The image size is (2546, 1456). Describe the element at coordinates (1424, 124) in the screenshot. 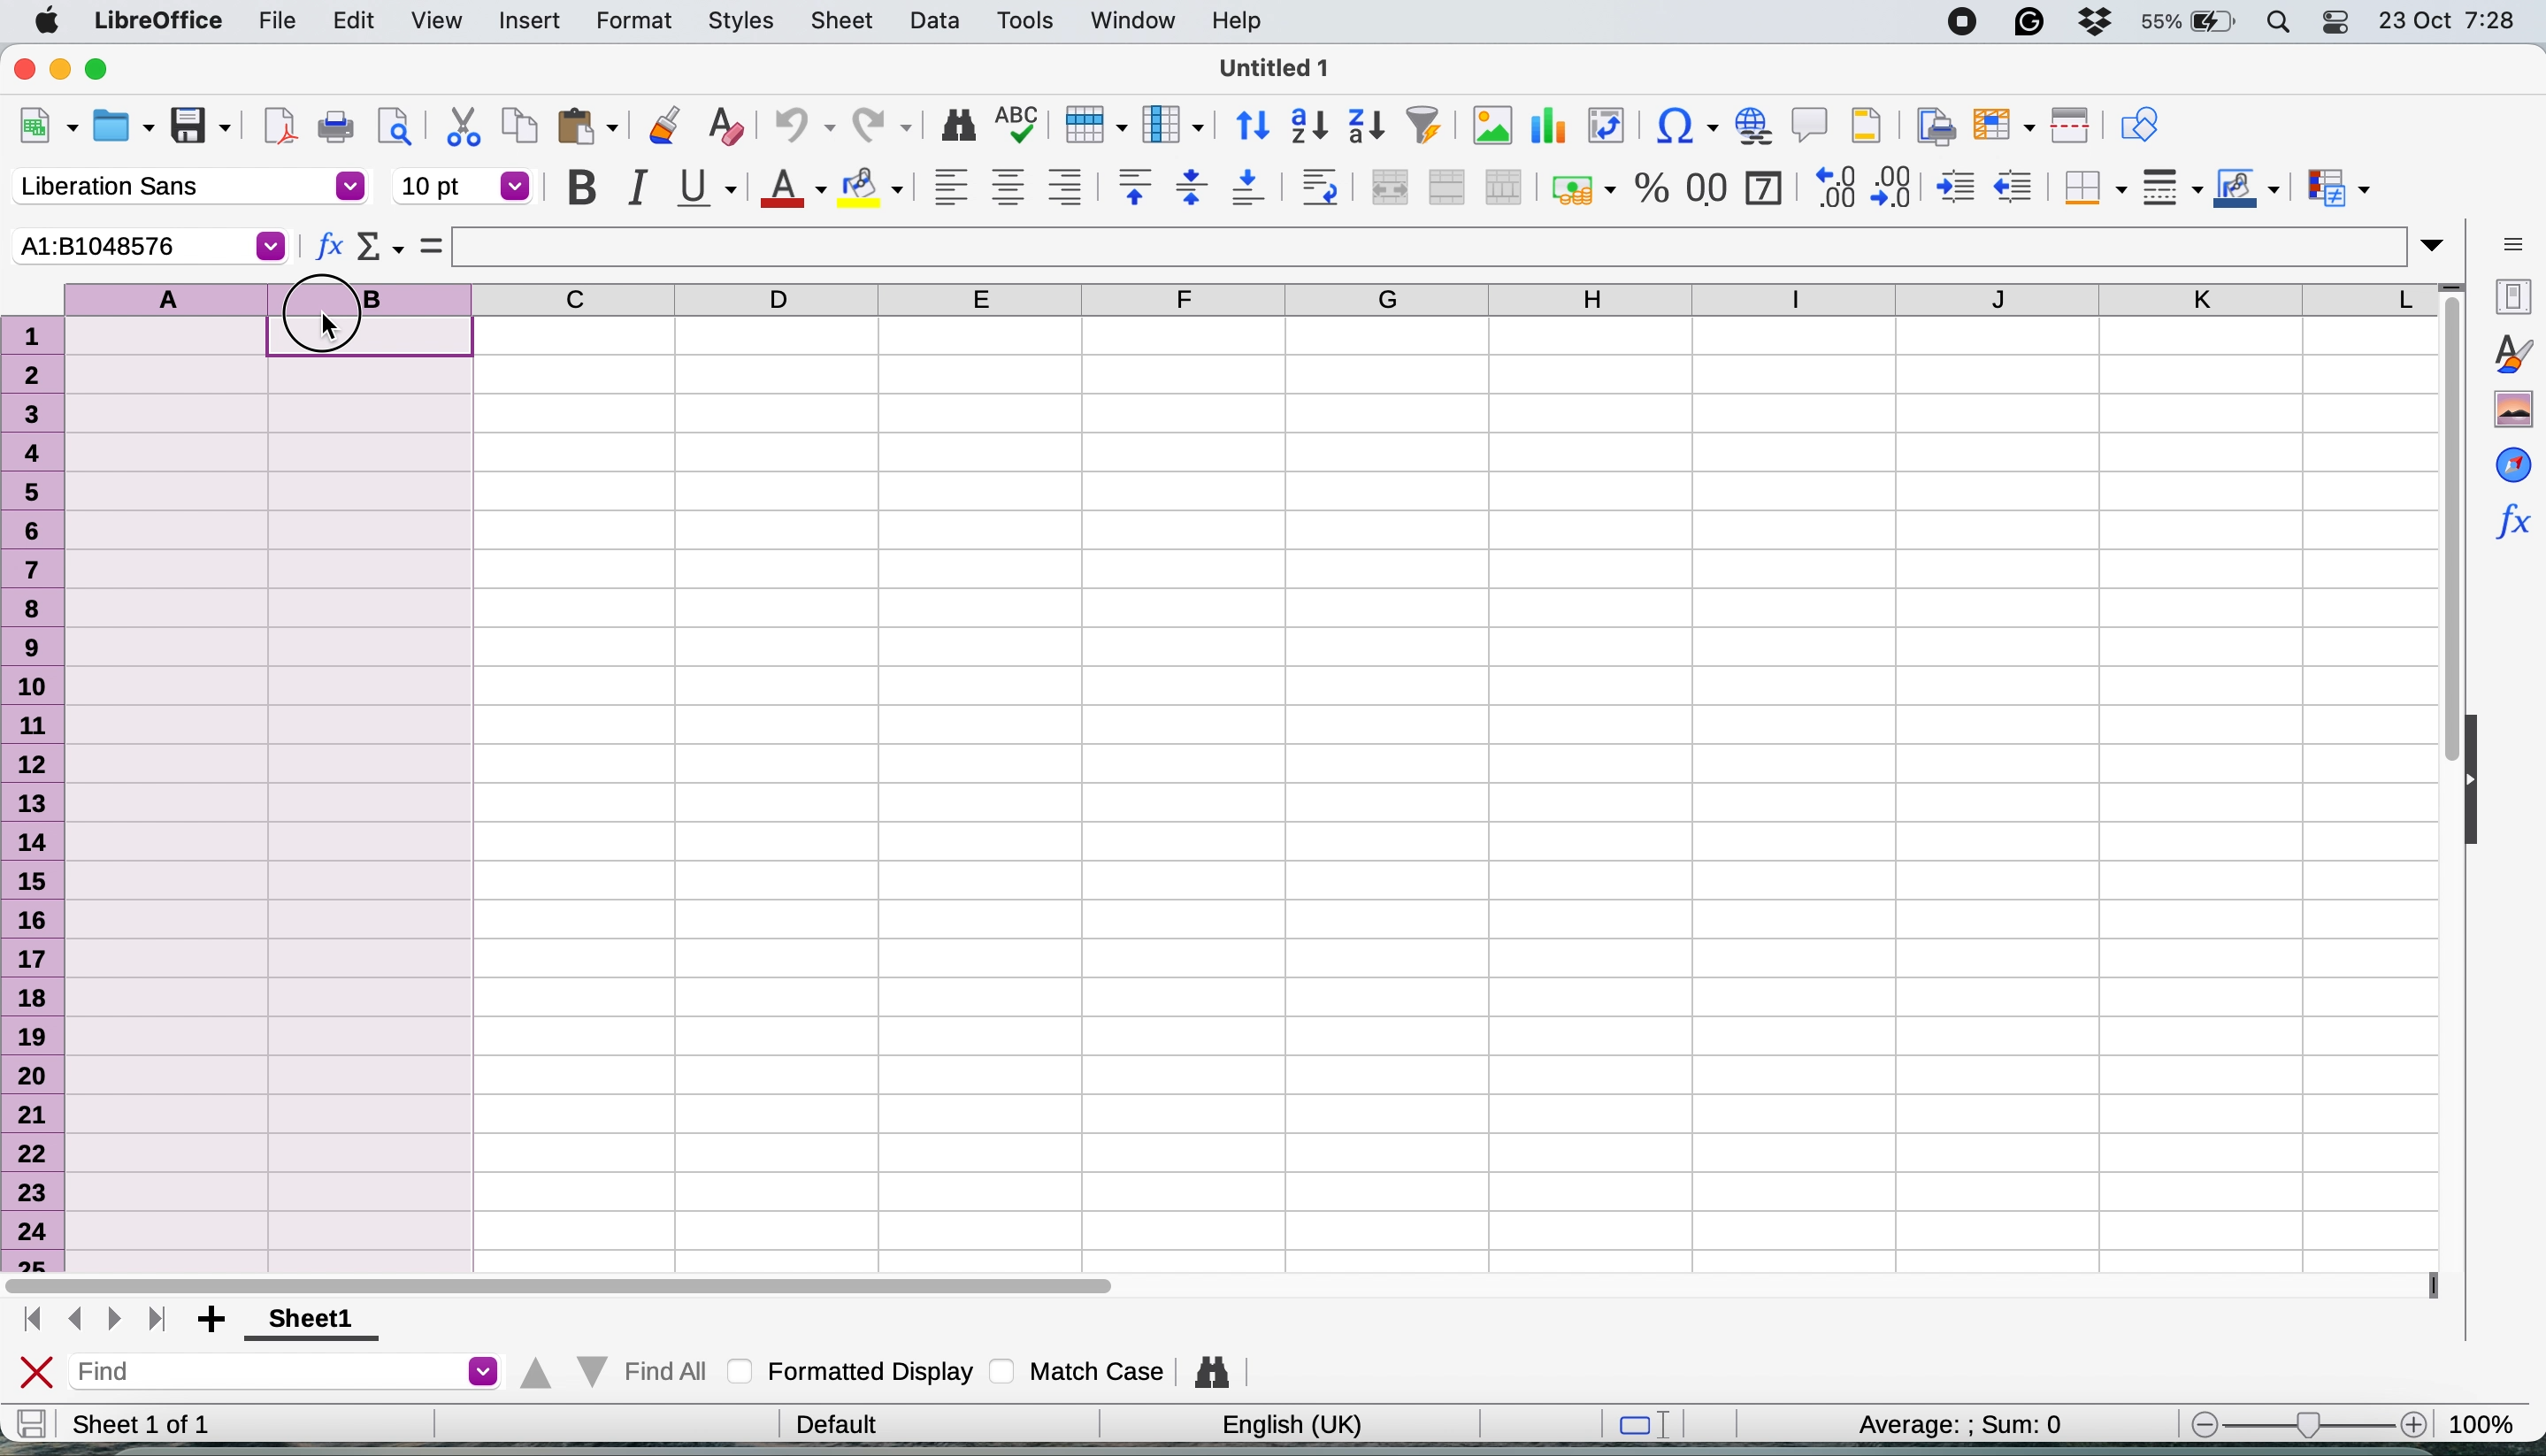

I see `autofilter` at that location.